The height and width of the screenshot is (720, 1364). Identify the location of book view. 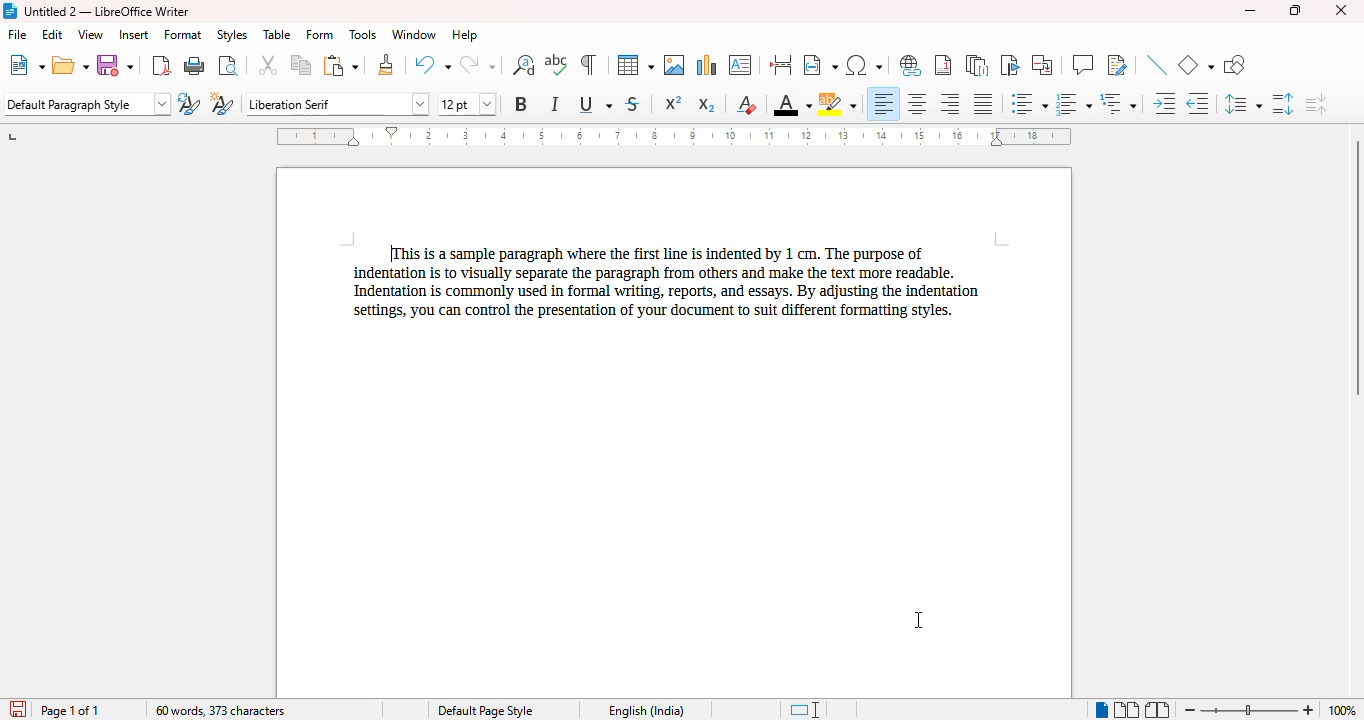
(1158, 709).